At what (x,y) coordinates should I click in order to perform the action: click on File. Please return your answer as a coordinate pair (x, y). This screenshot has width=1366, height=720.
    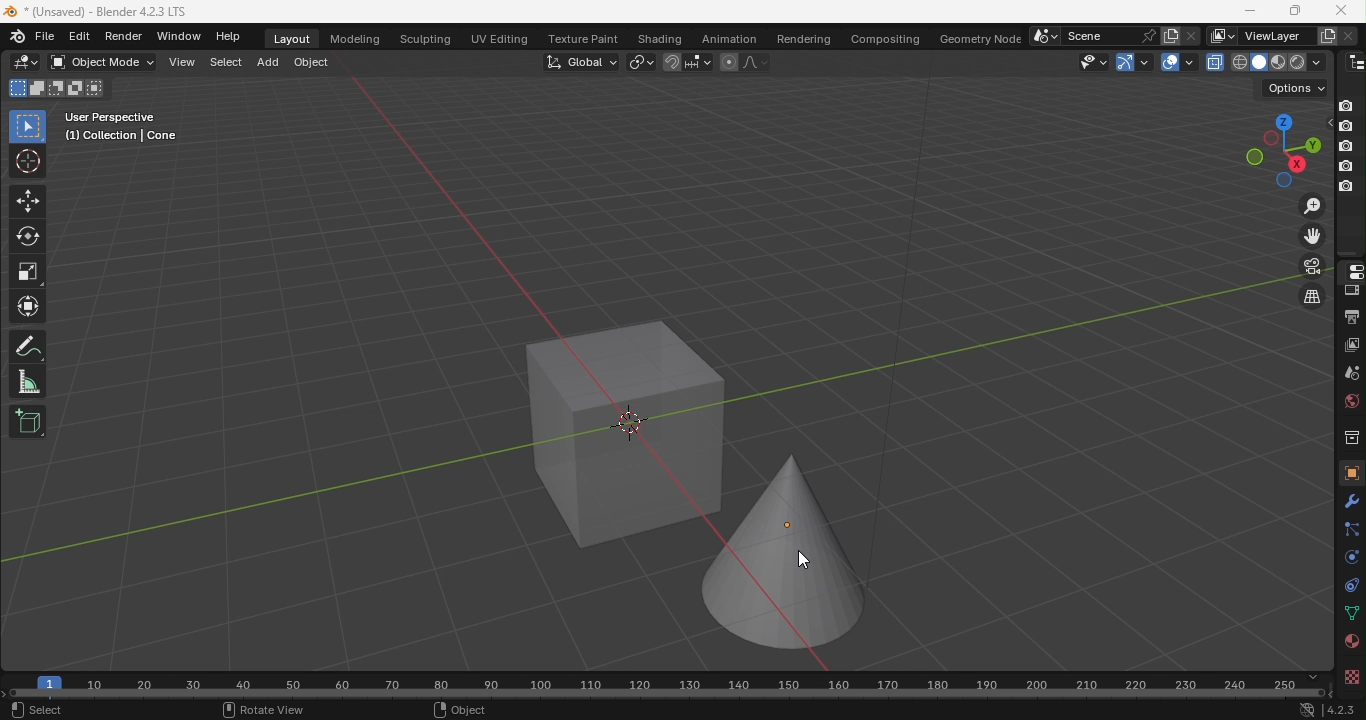
    Looking at the image, I should click on (46, 37).